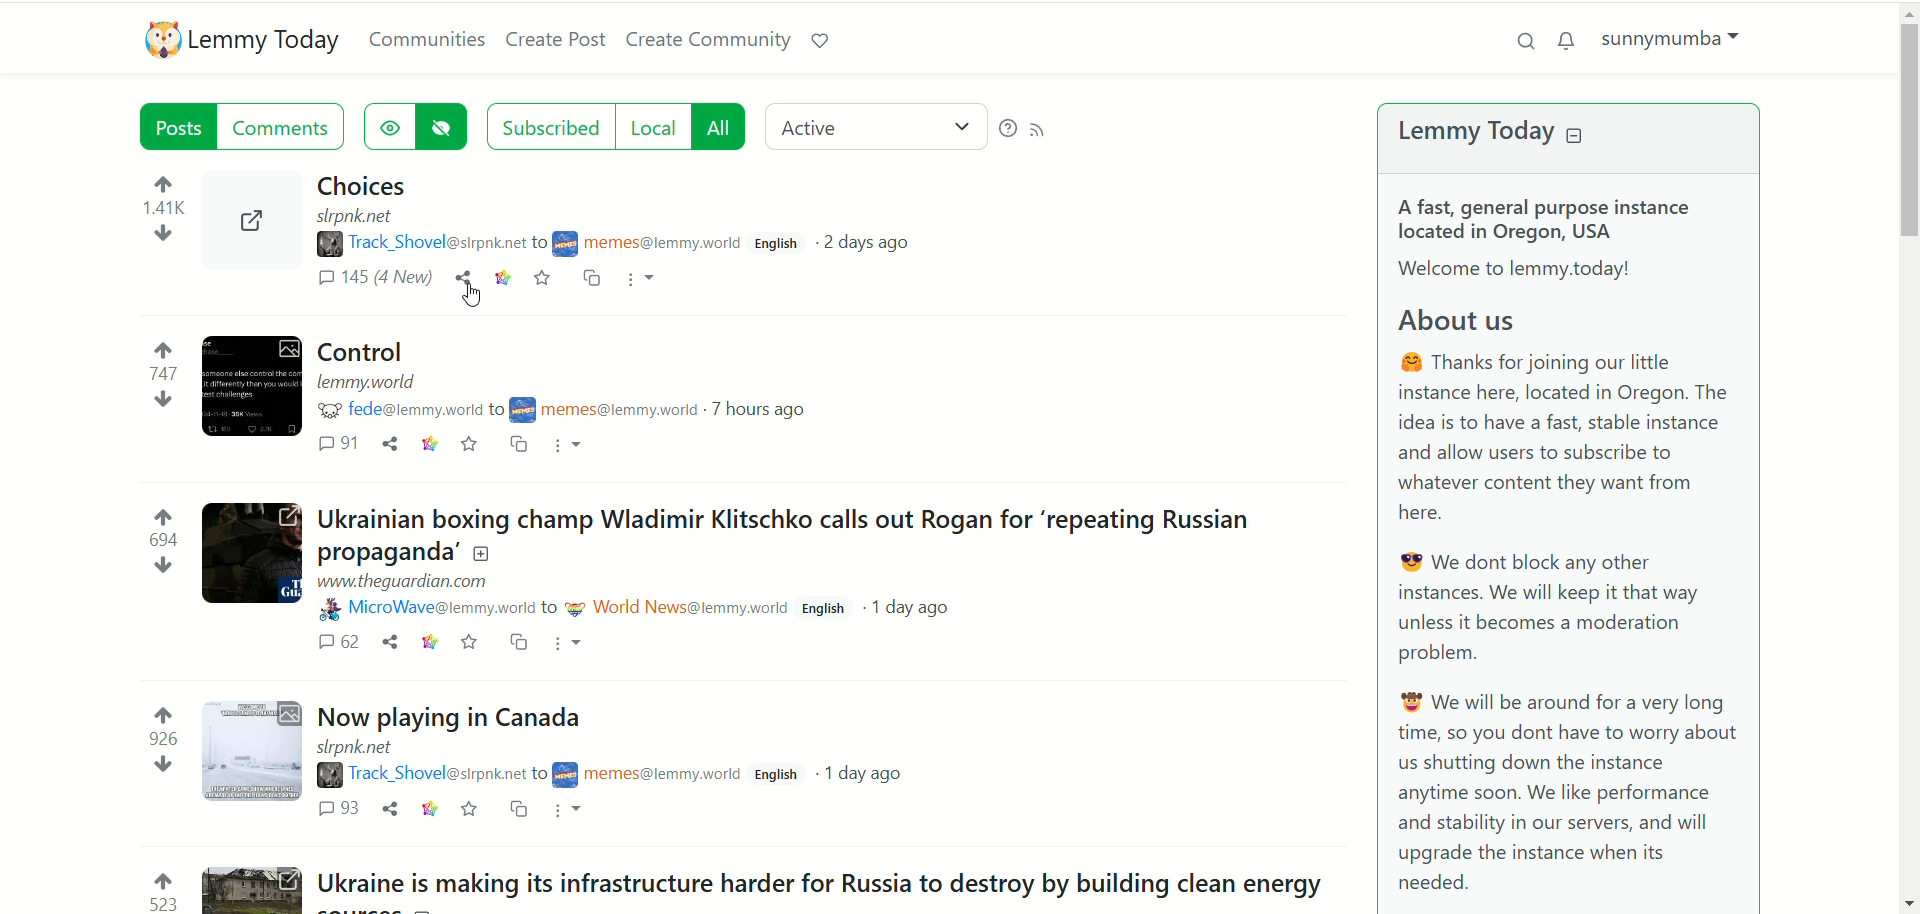  What do you see at coordinates (386, 127) in the screenshot?
I see `show hidden posts` at bounding box center [386, 127].